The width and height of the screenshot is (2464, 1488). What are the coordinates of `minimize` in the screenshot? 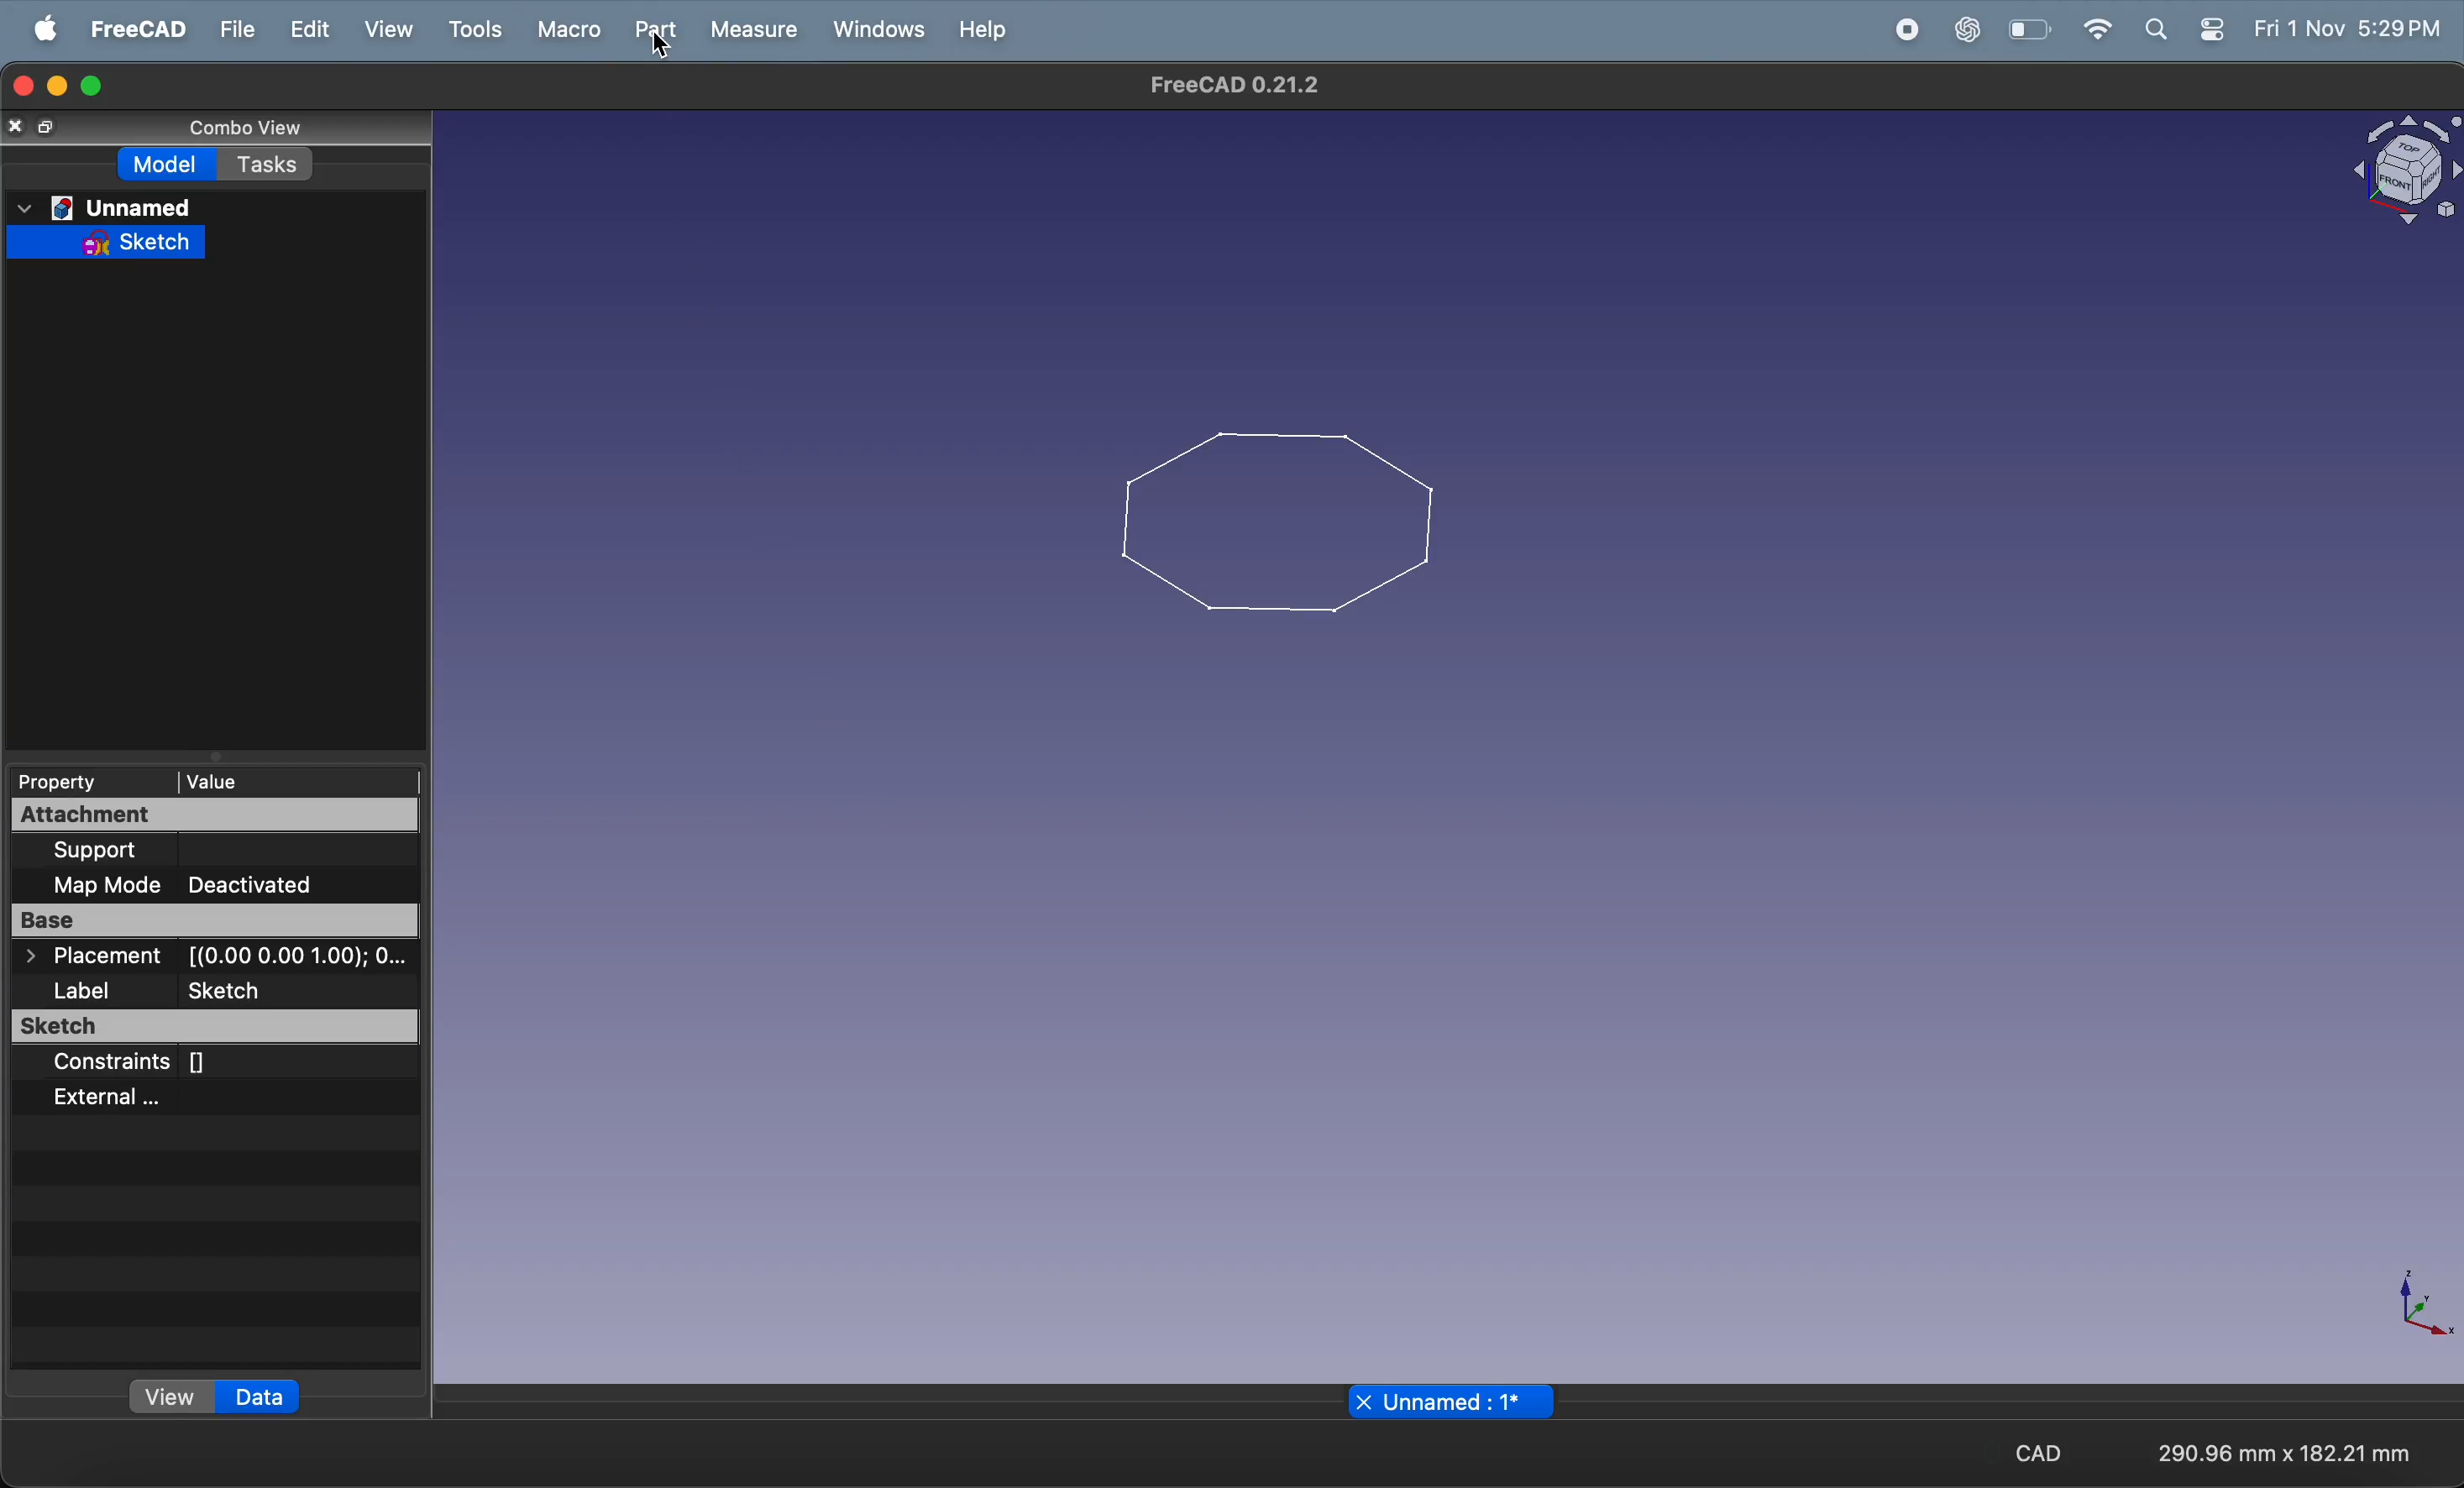 It's located at (59, 89).